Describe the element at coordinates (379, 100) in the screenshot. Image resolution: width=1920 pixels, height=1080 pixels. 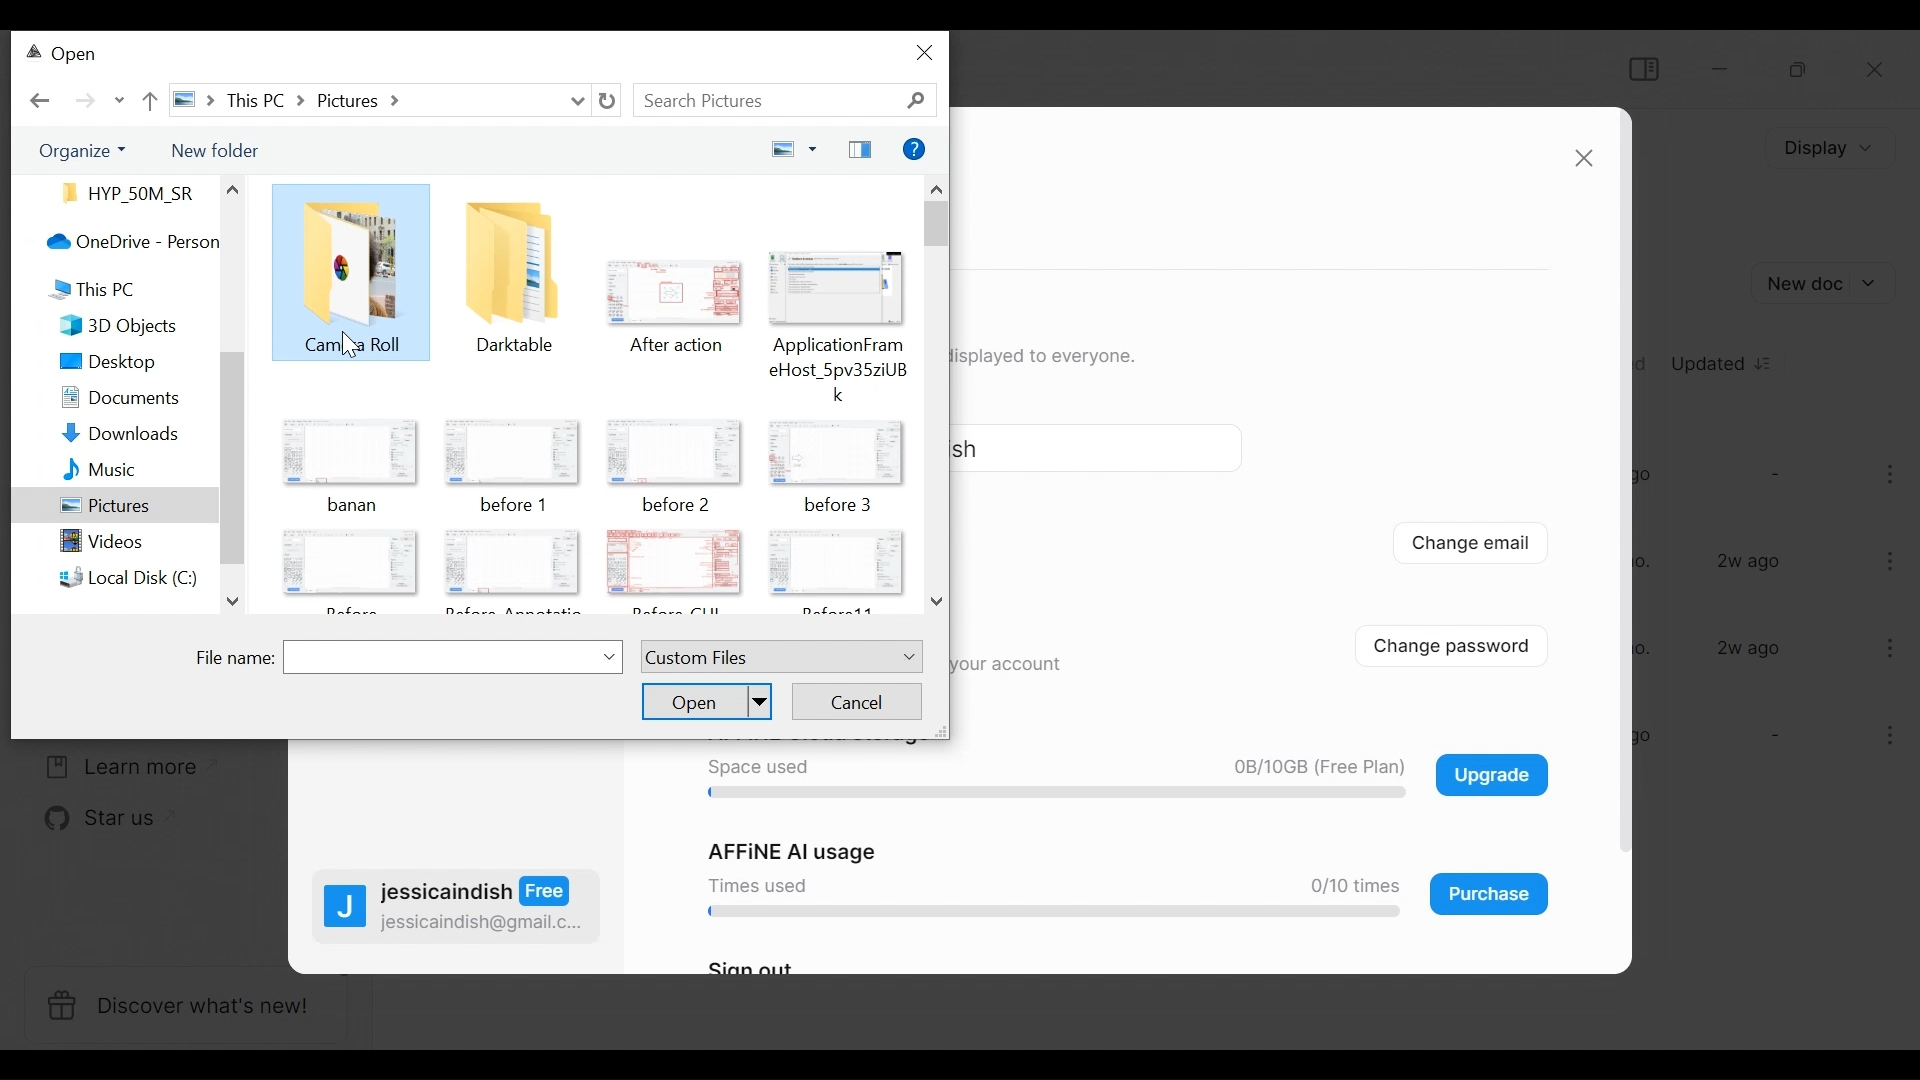
I see `Show file location` at that location.